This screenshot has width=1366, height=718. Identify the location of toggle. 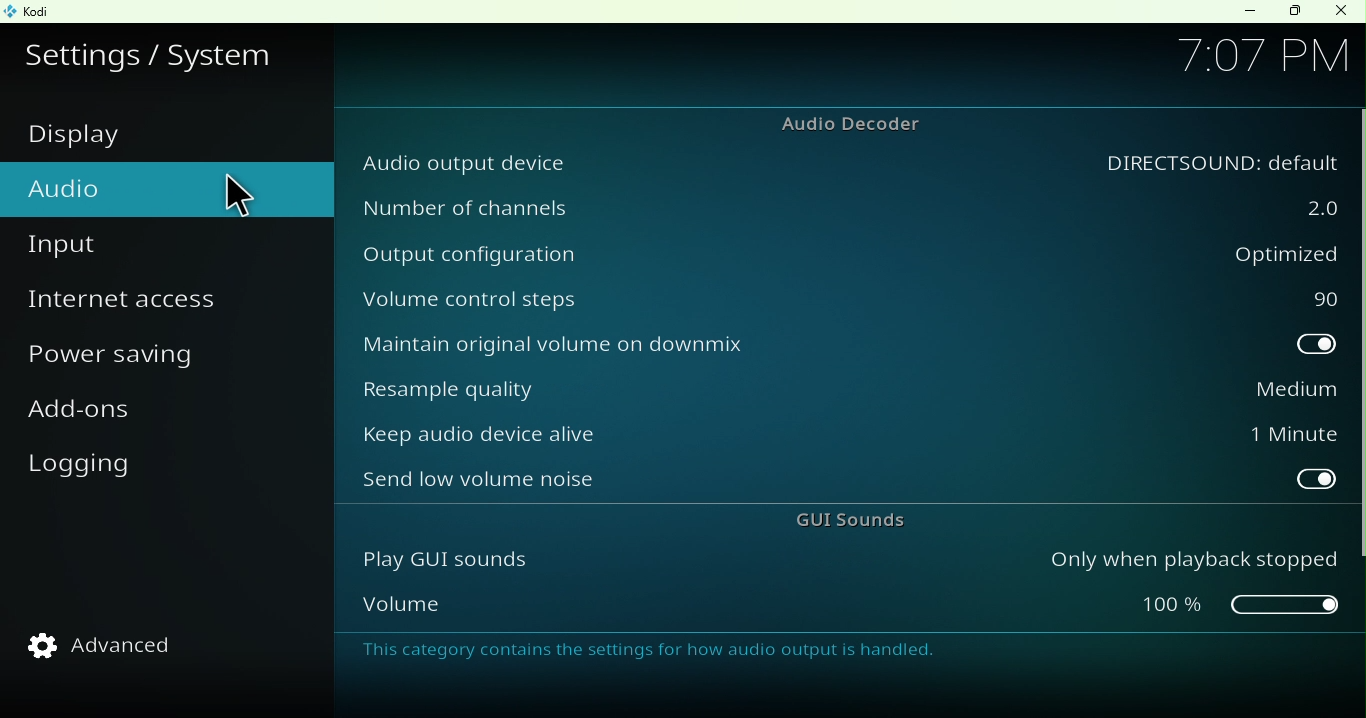
(1221, 346).